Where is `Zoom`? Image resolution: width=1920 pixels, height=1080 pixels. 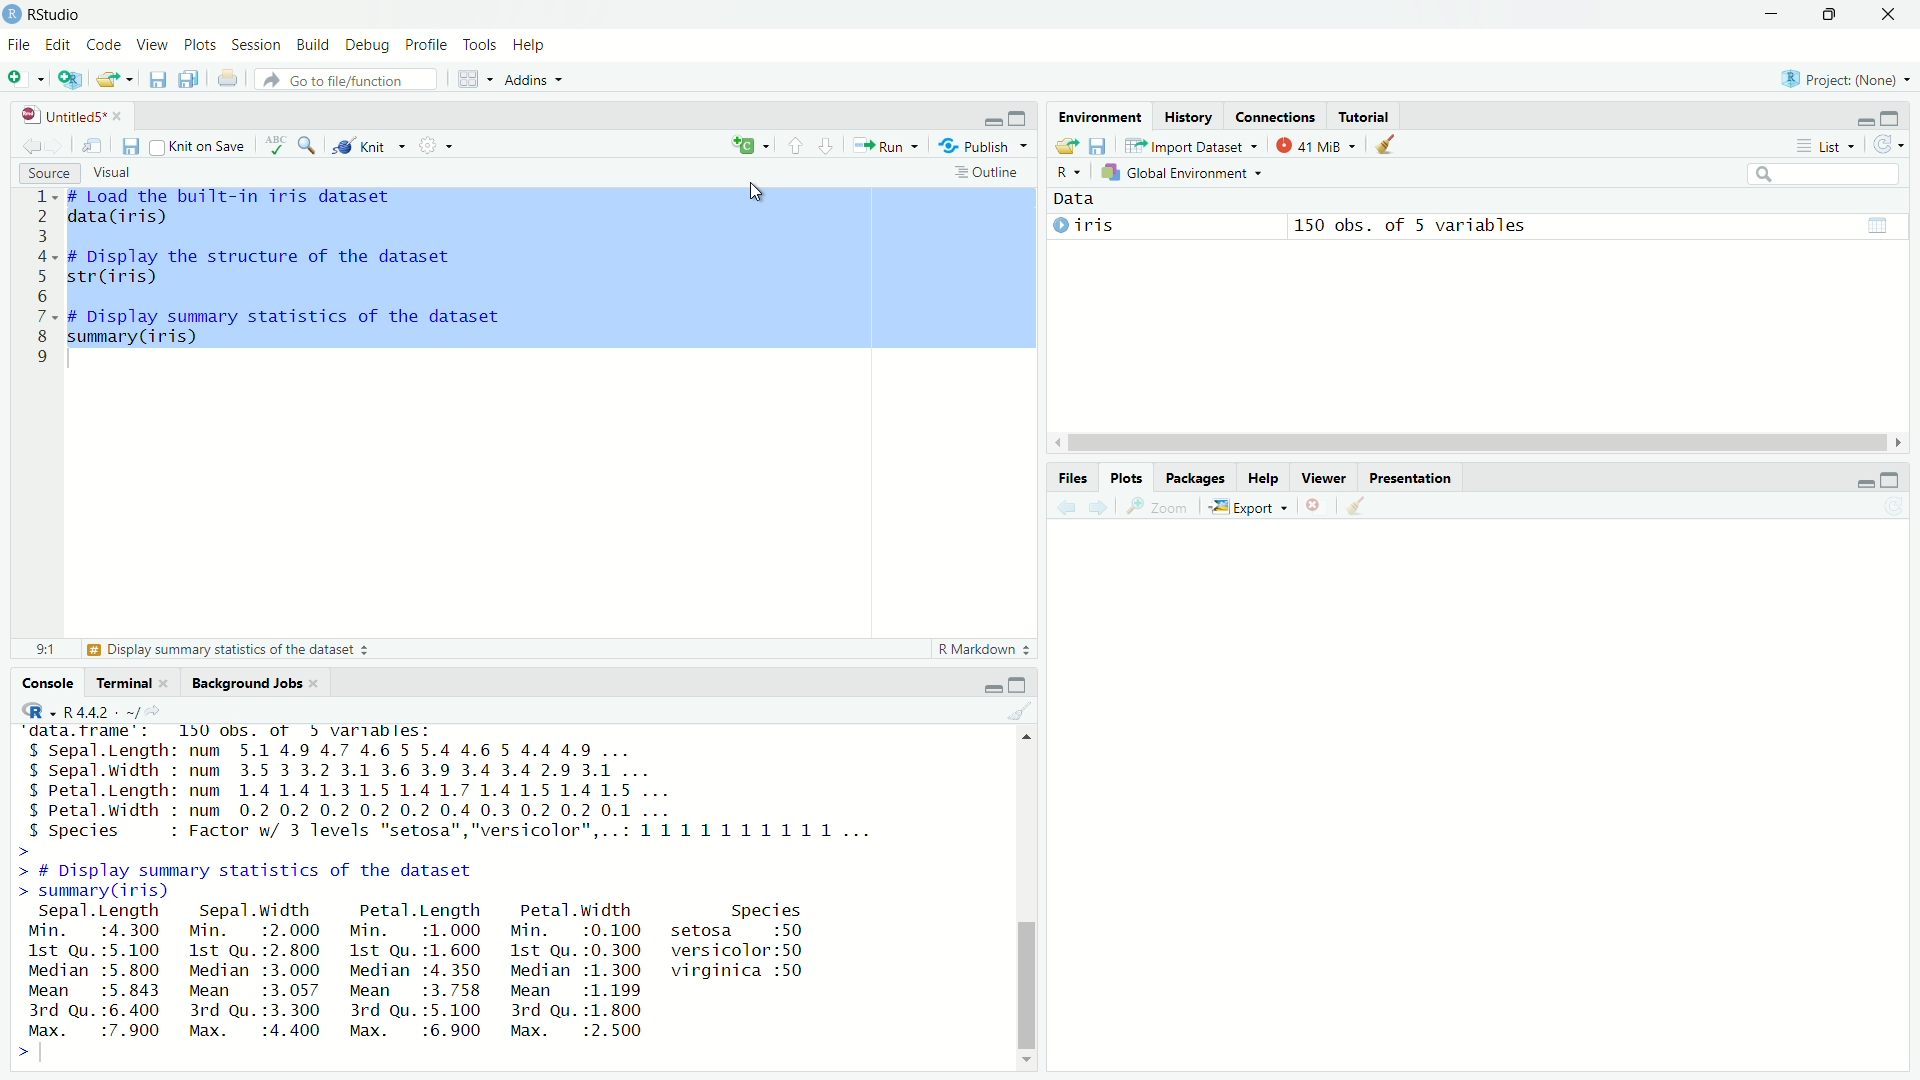
Zoom is located at coordinates (1155, 507).